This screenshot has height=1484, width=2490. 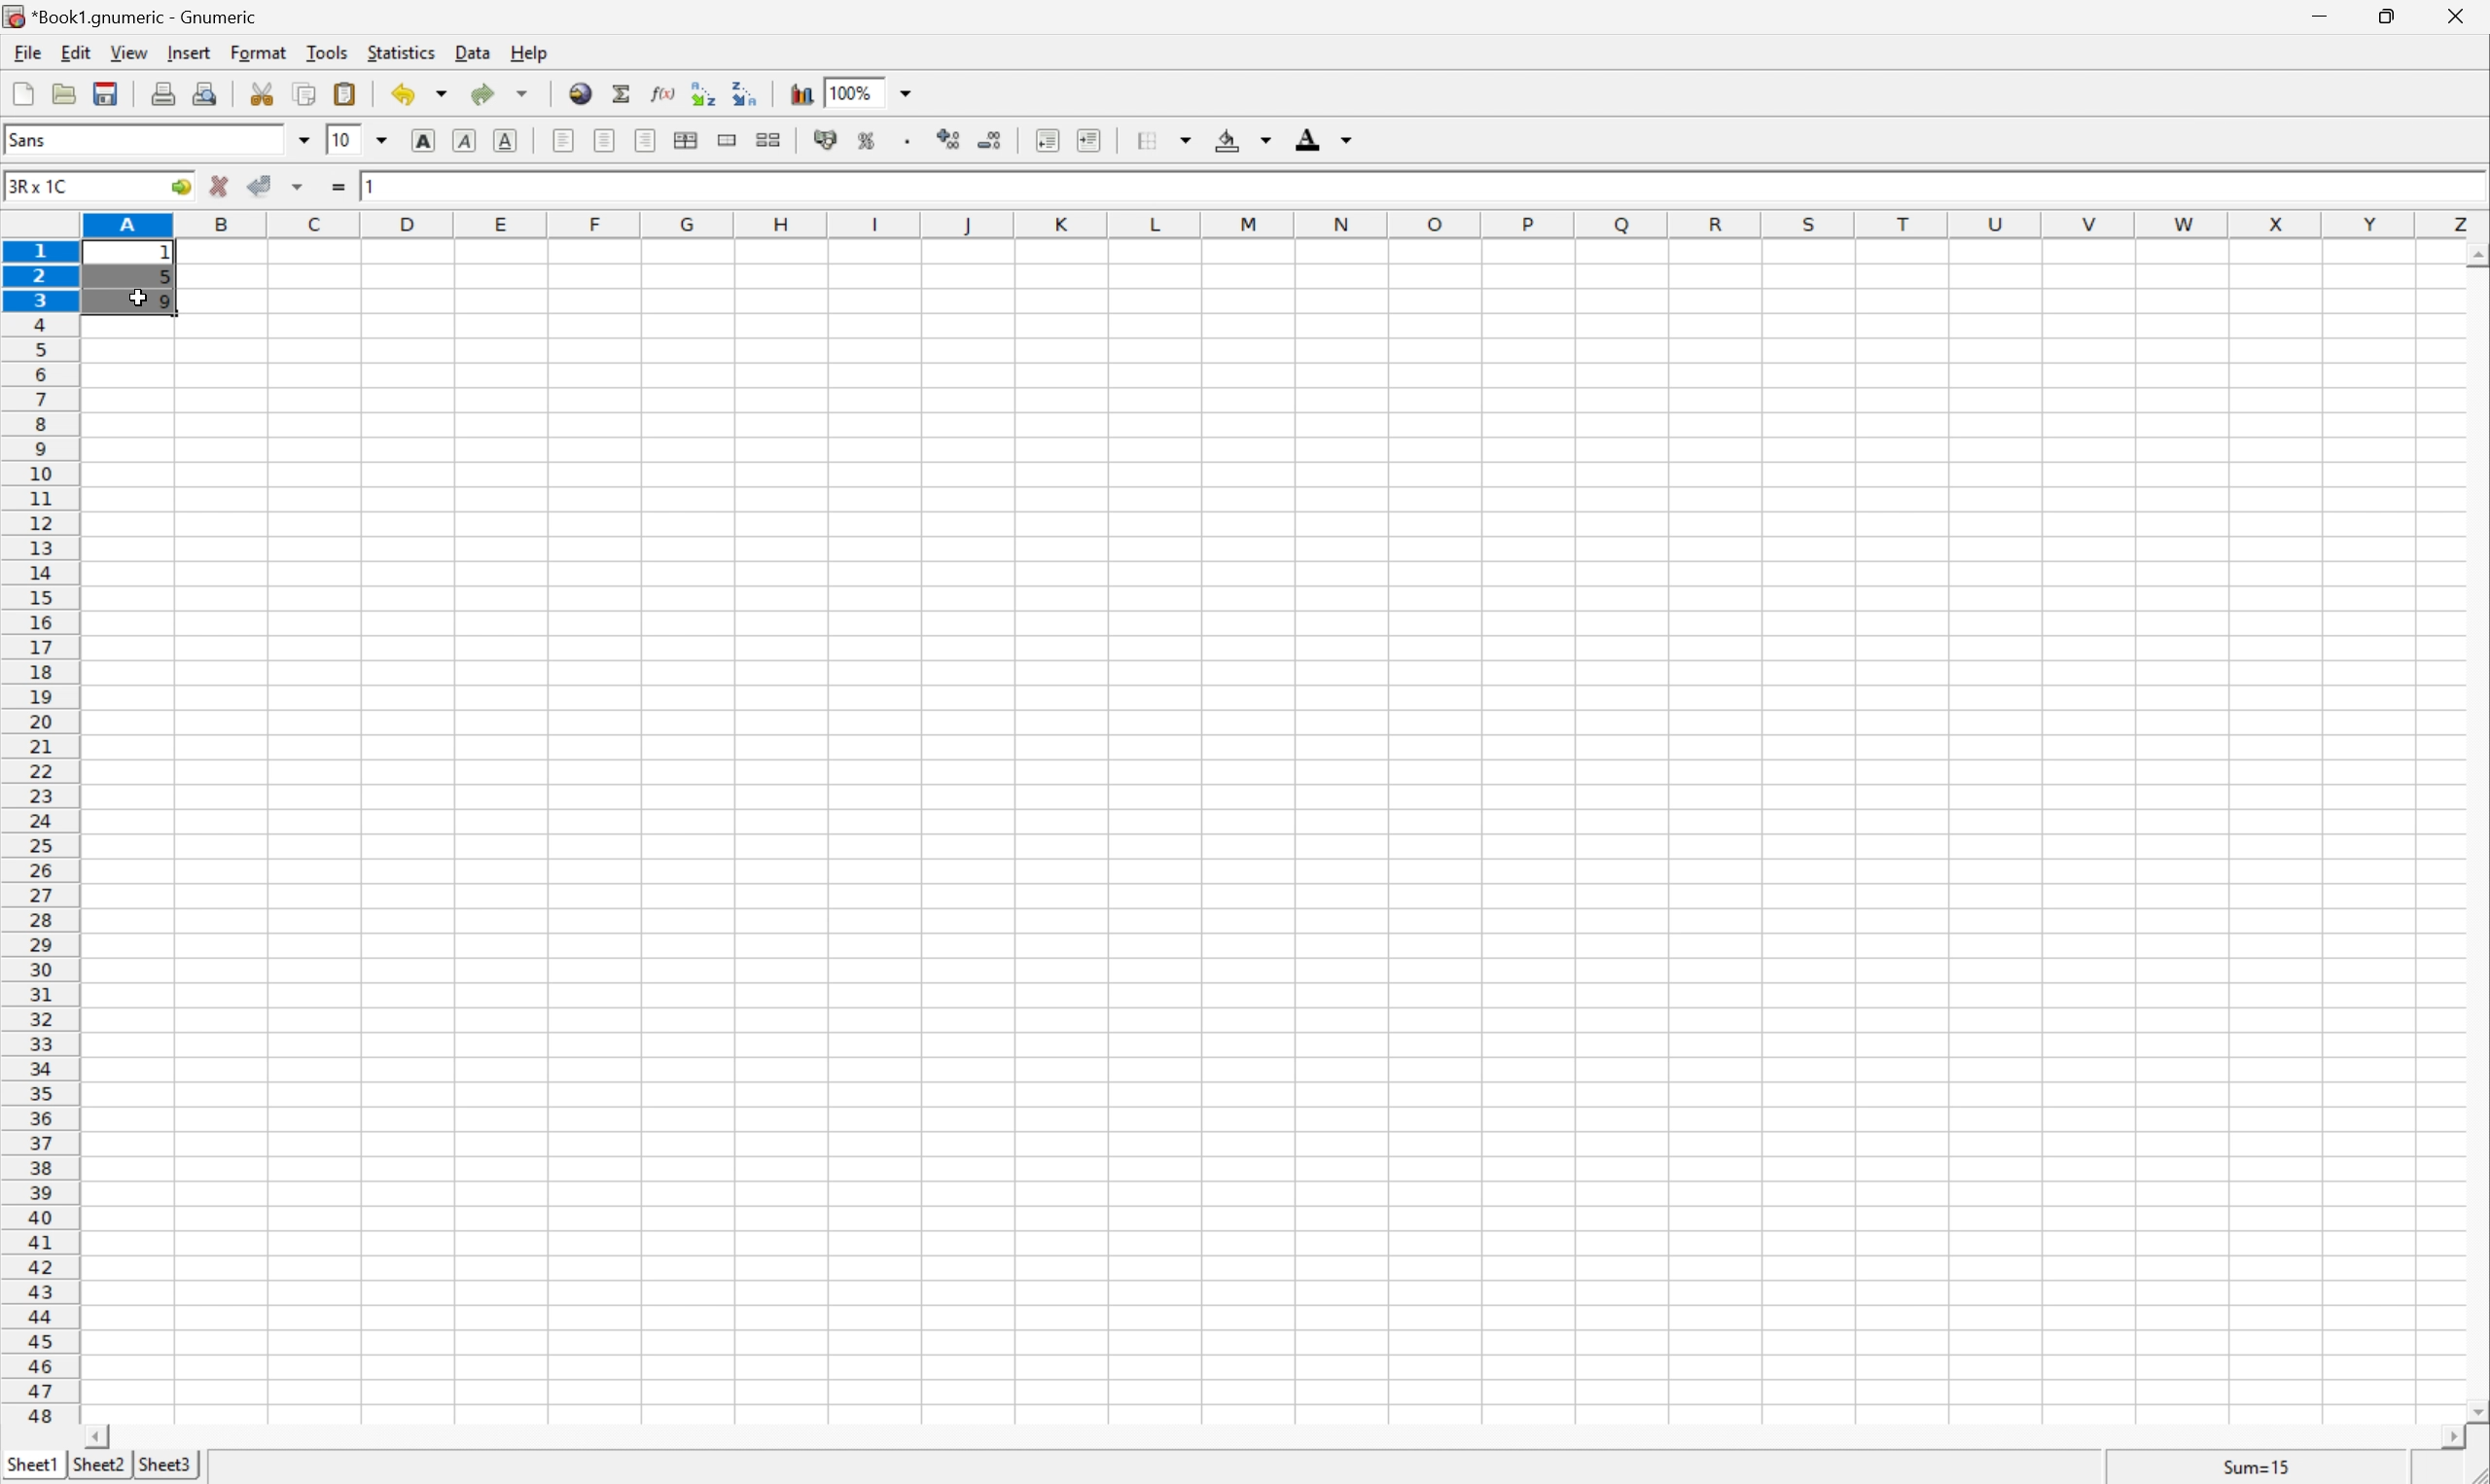 I want to click on save current workbook, so click(x=106, y=93).